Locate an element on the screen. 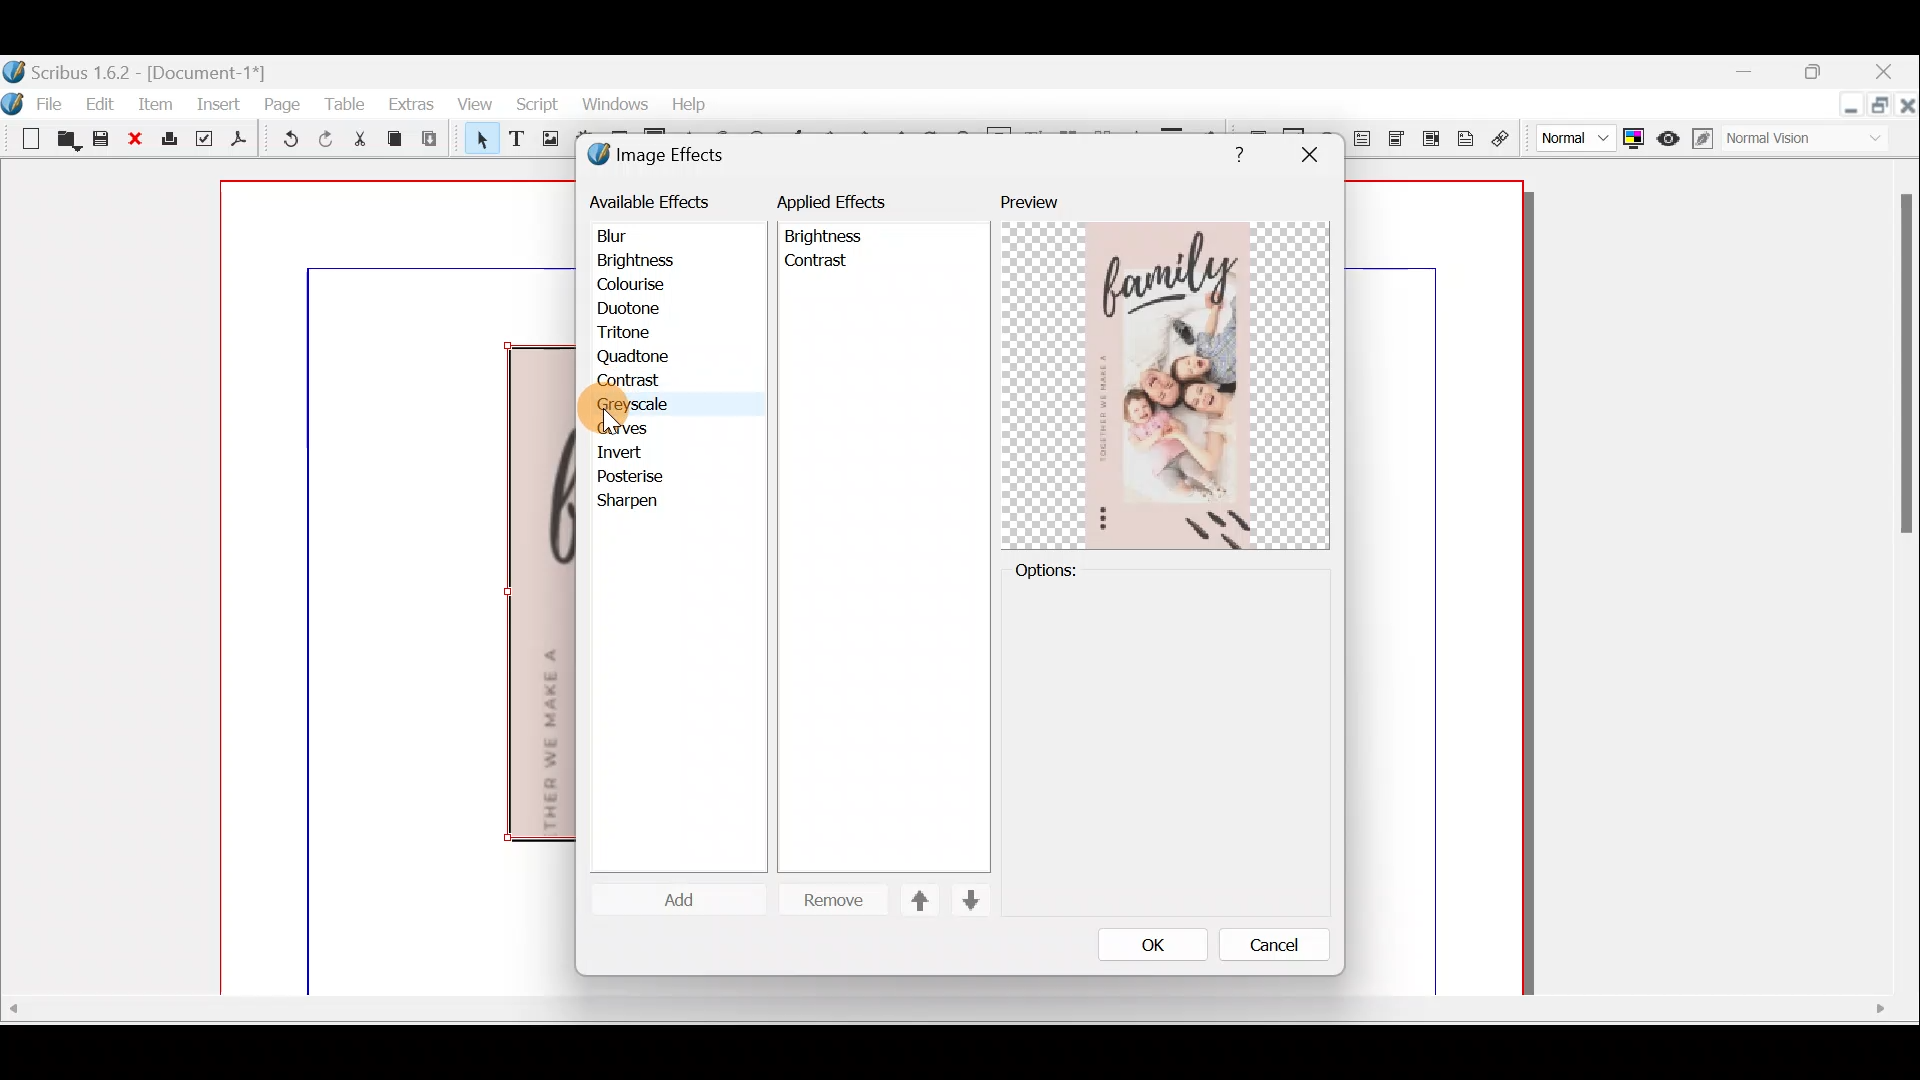  Table is located at coordinates (347, 106).